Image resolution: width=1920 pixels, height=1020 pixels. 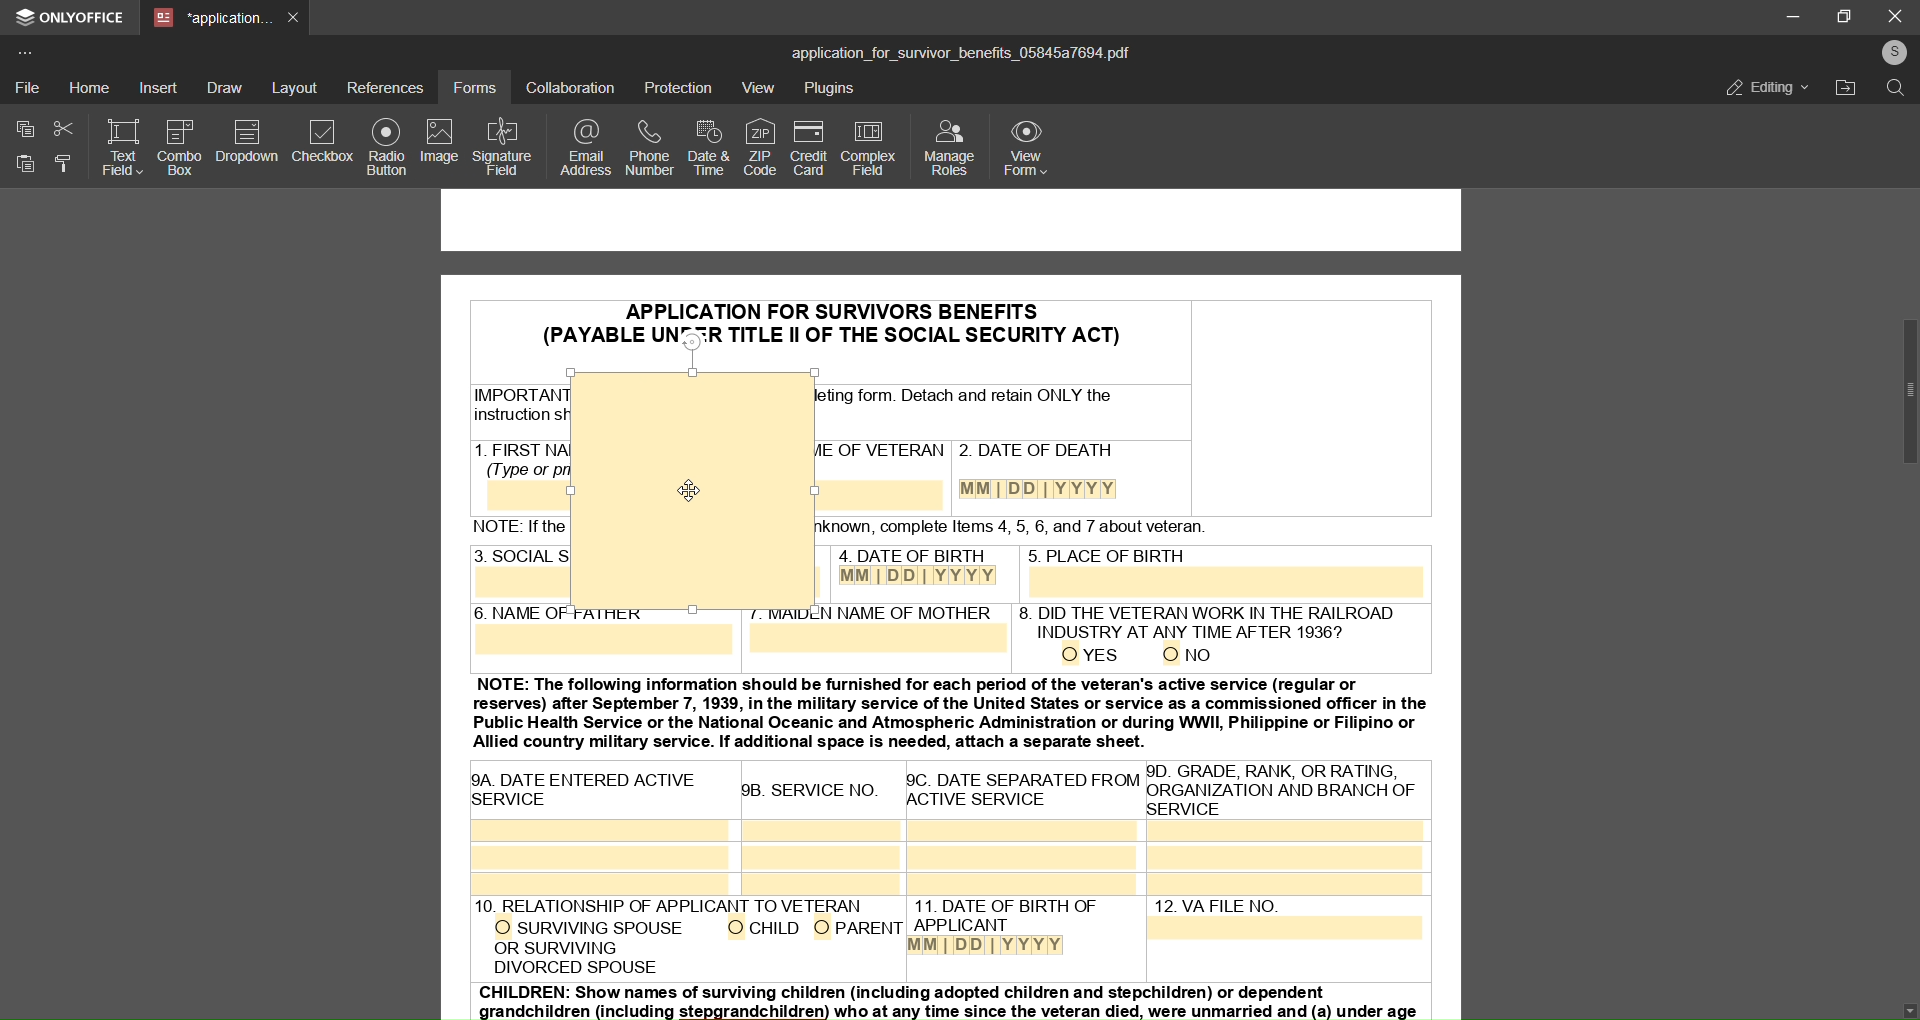 I want to click on move down, so click(x=1897, y=1003).